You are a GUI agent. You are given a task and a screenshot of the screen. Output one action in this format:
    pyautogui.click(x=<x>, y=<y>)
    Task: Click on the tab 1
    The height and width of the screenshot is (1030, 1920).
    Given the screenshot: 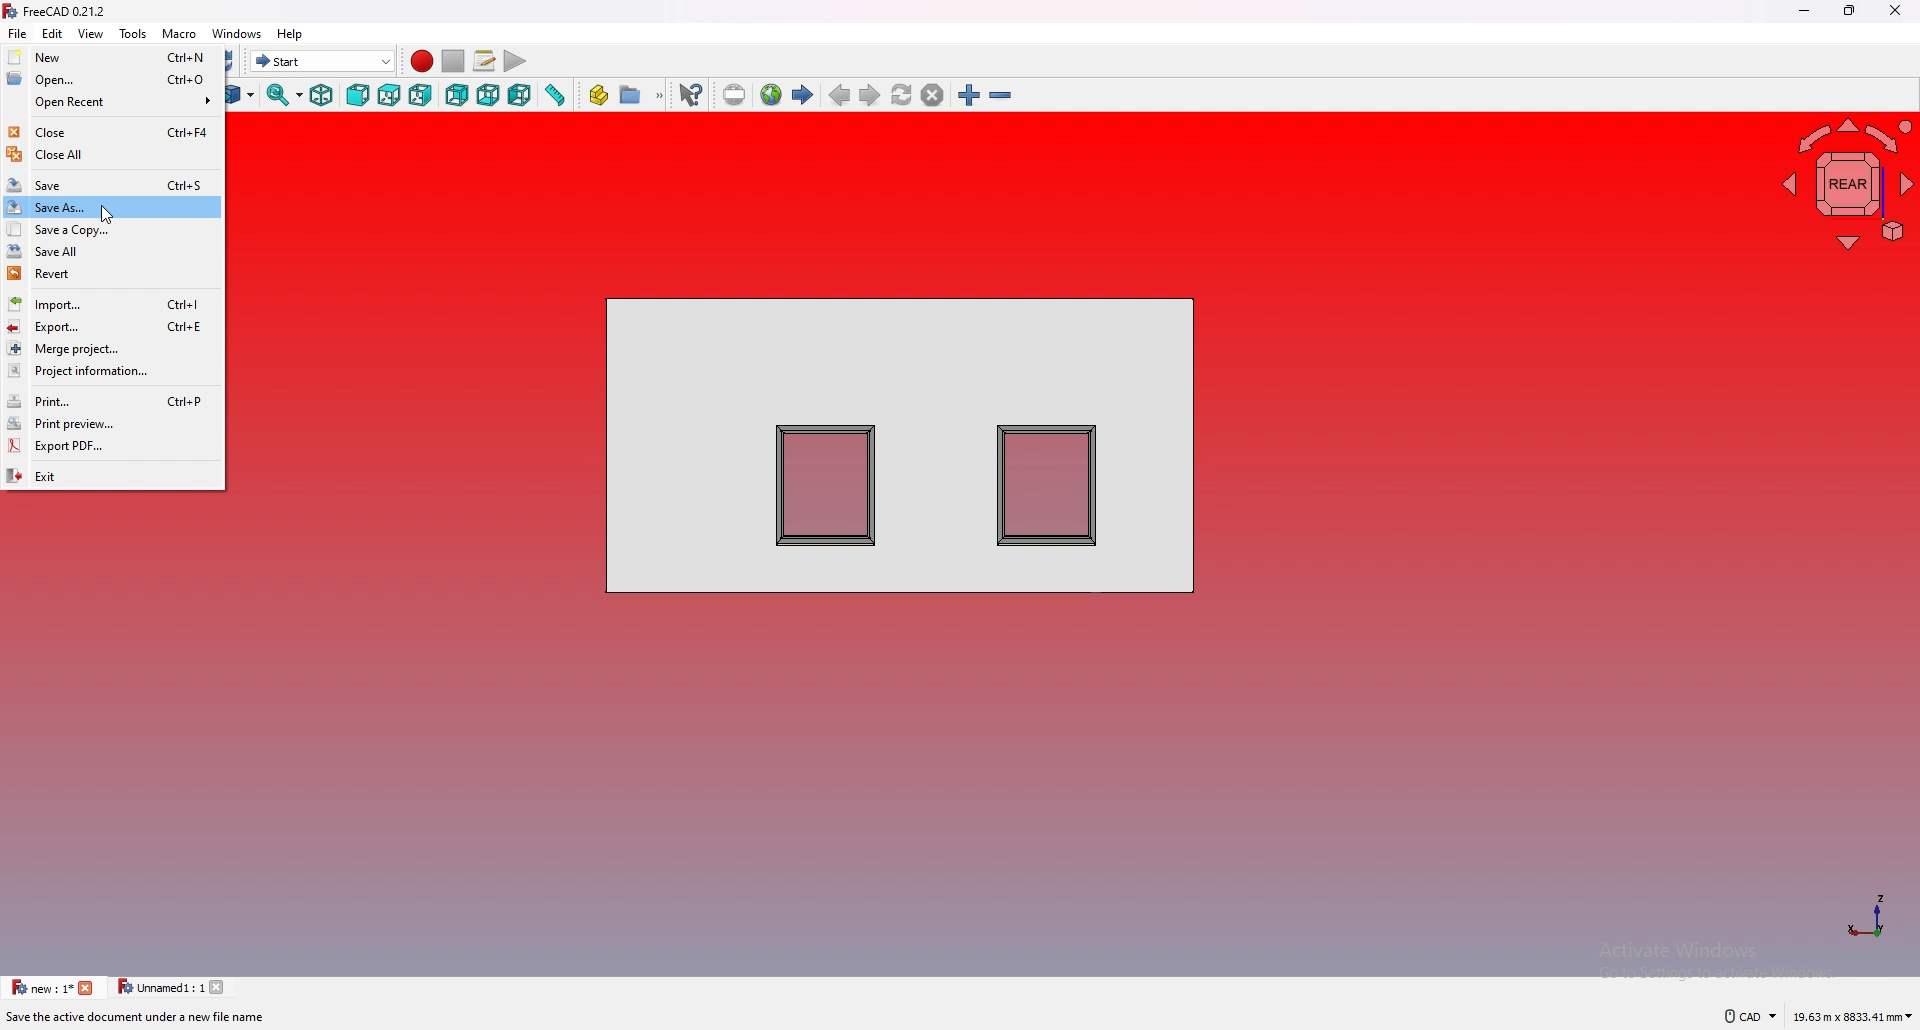 What is the action you would take?
    pyautogui.click(x=52, y=988)
    